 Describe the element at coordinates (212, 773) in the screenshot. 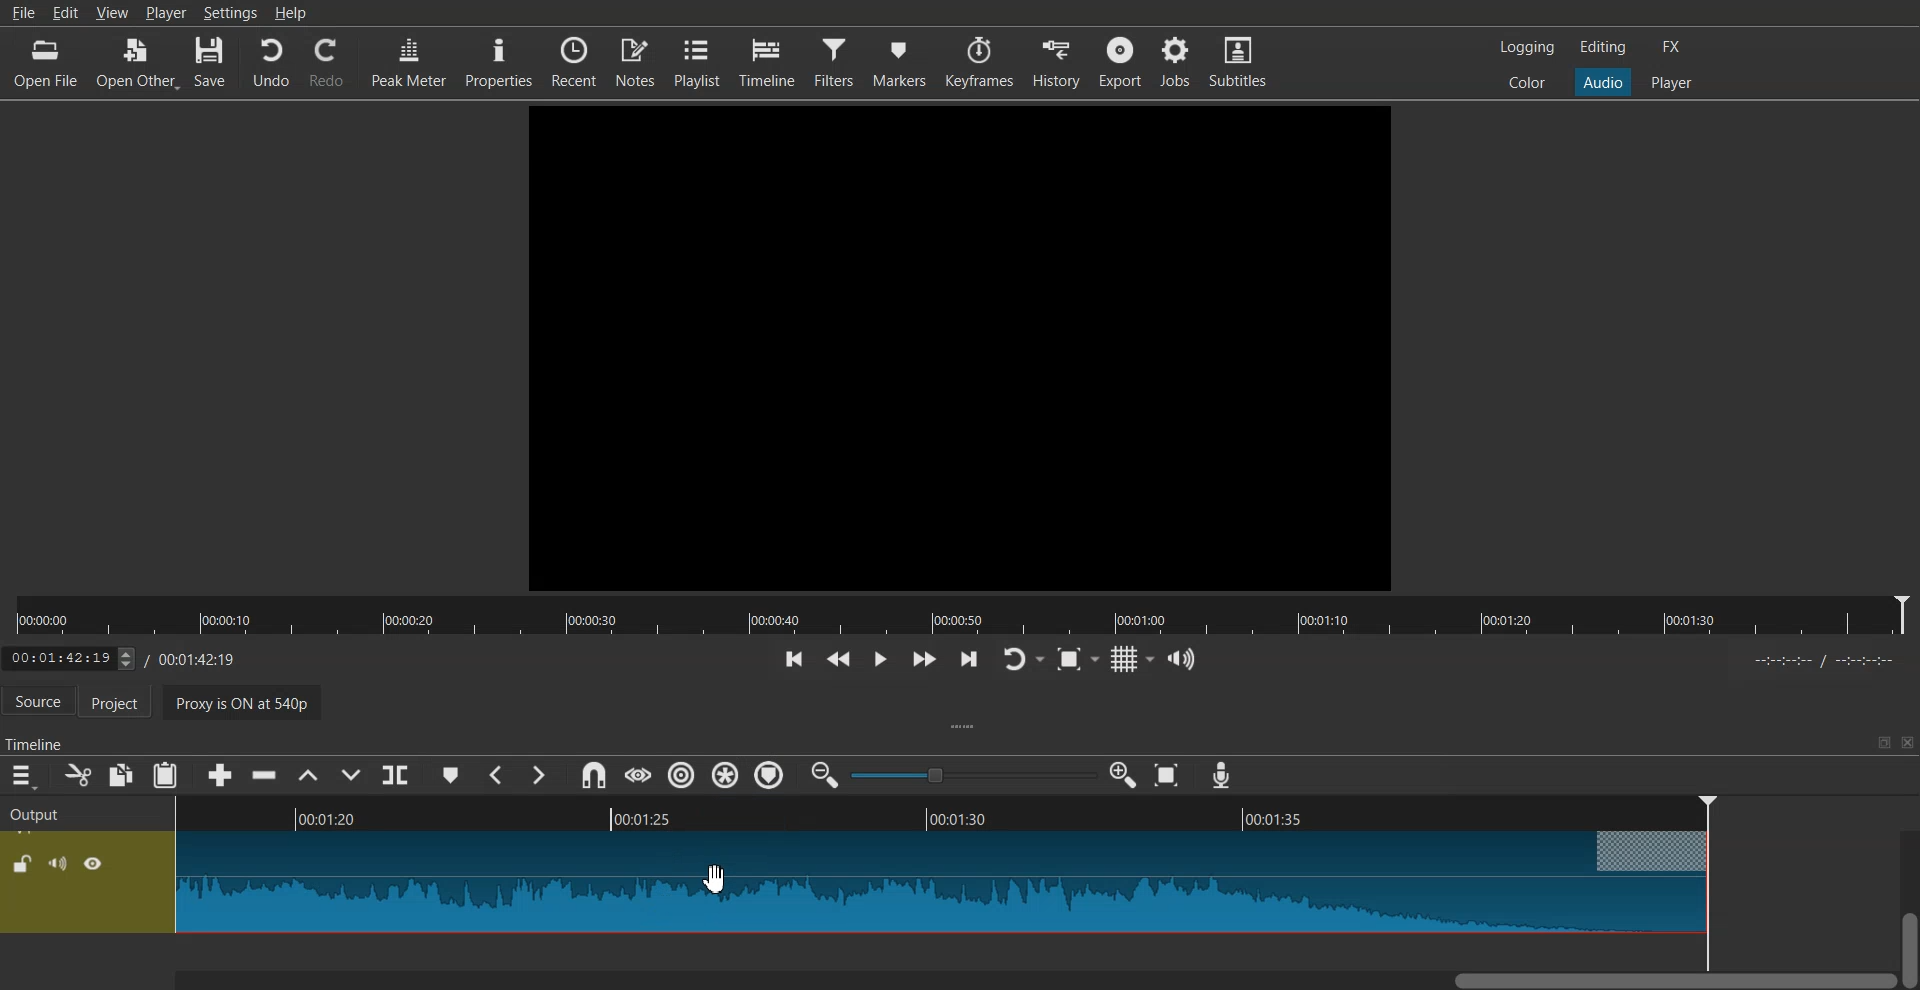

I see `Append` at that location.